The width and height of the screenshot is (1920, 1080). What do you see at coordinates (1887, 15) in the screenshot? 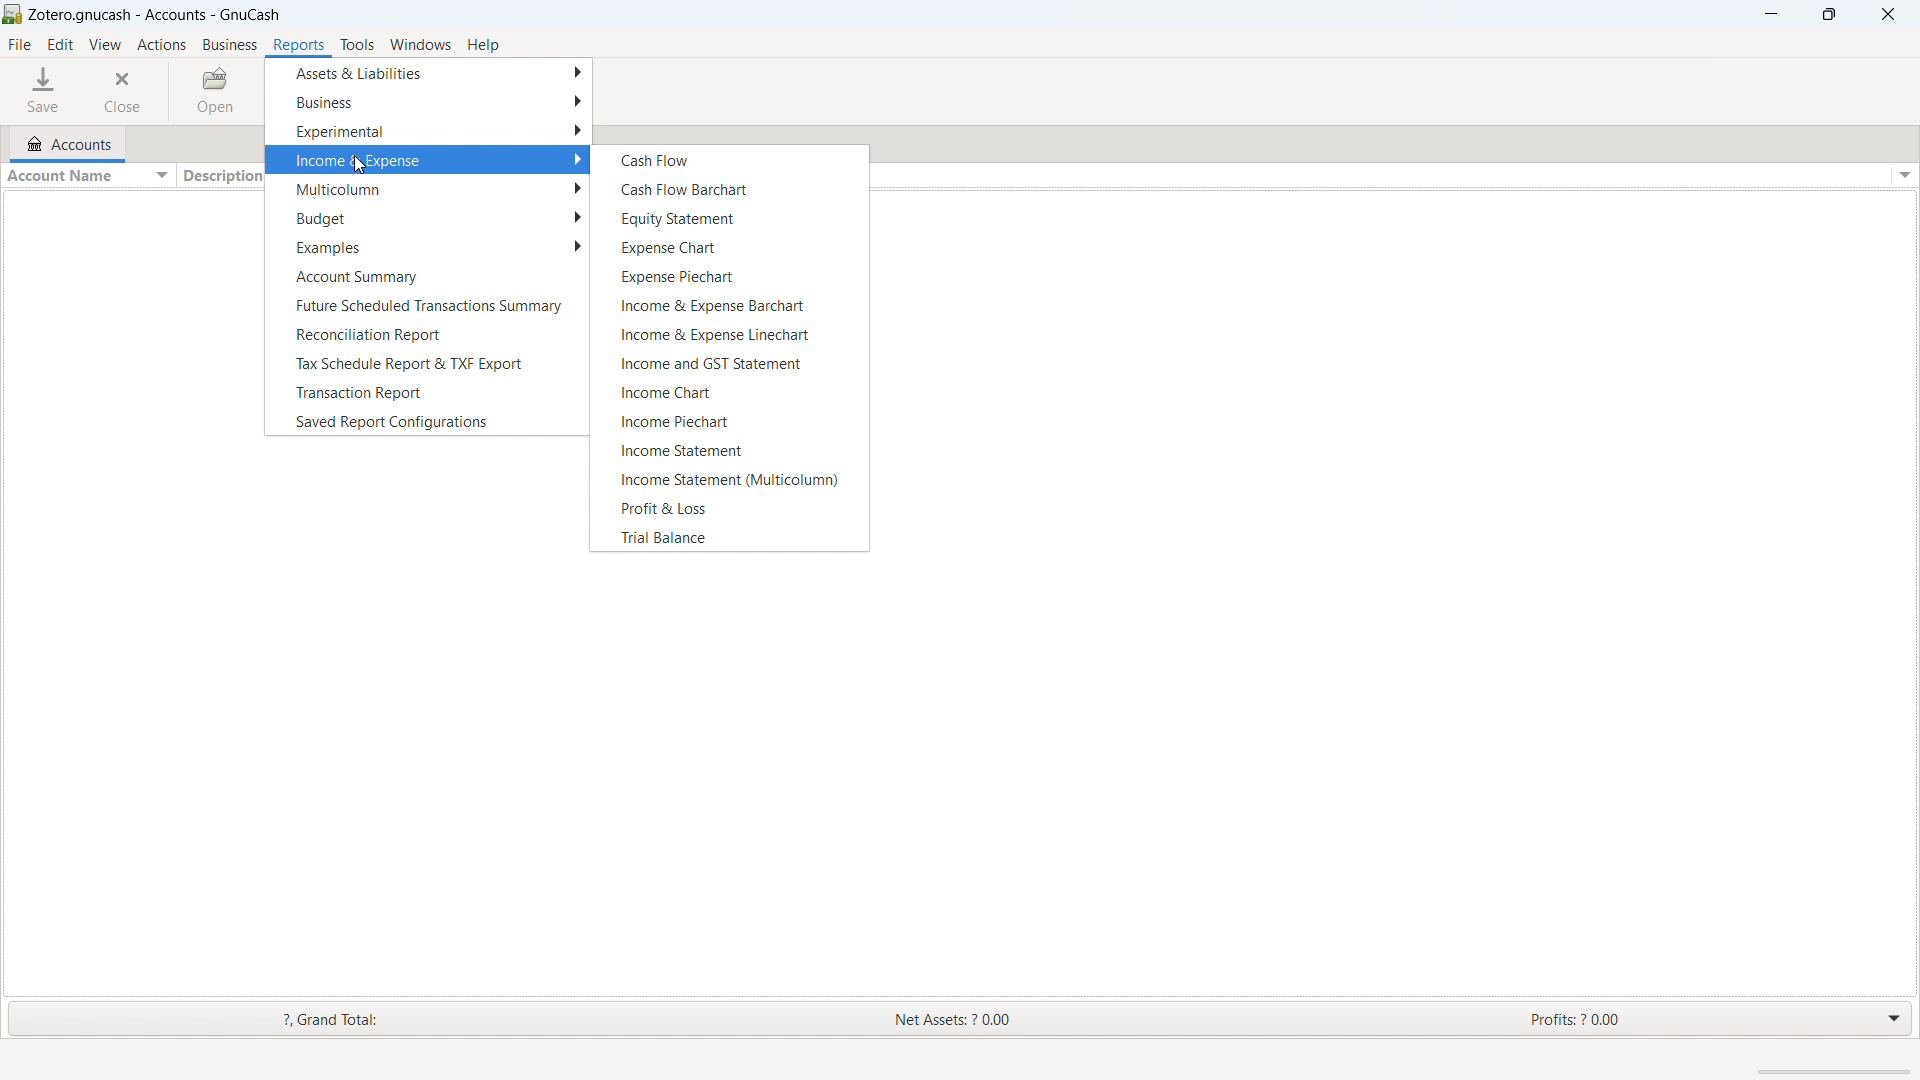
I see `close` at bounding box center [1887, 15].